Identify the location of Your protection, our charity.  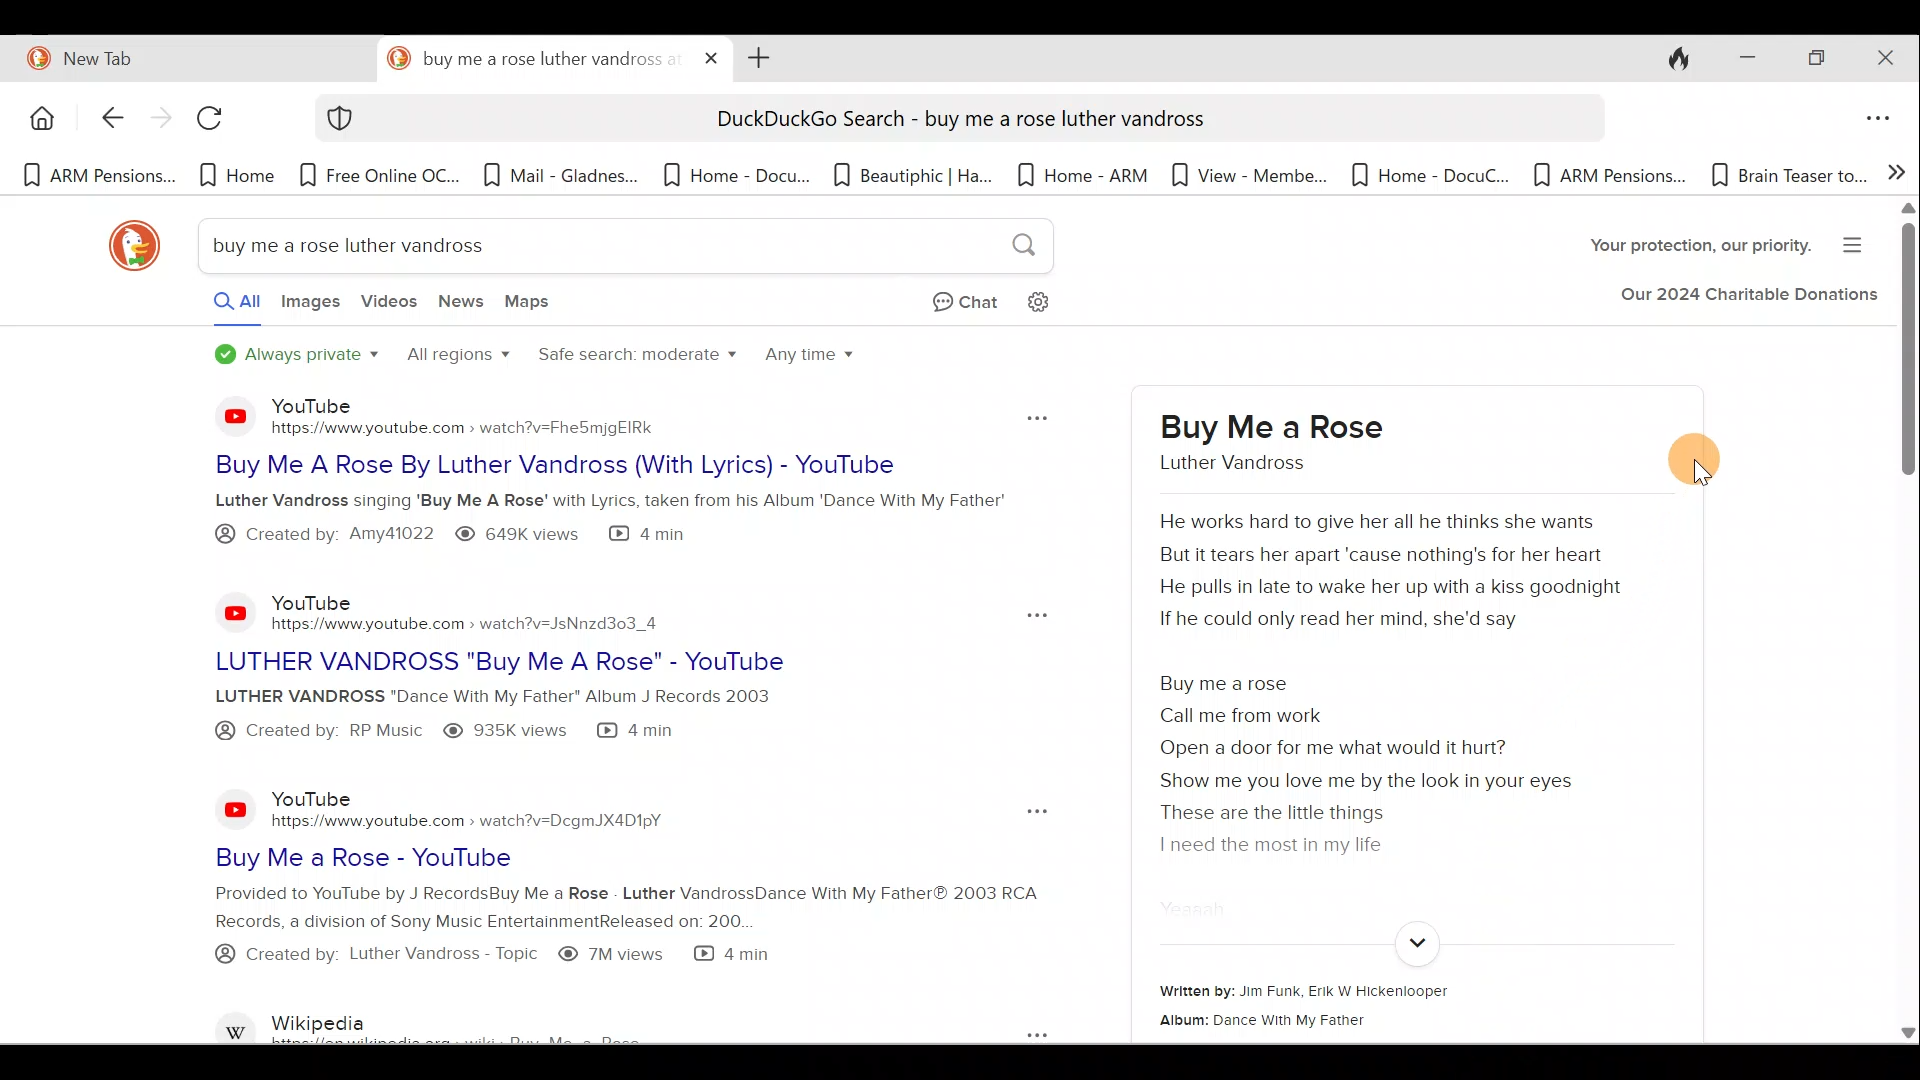
(1683, 248).